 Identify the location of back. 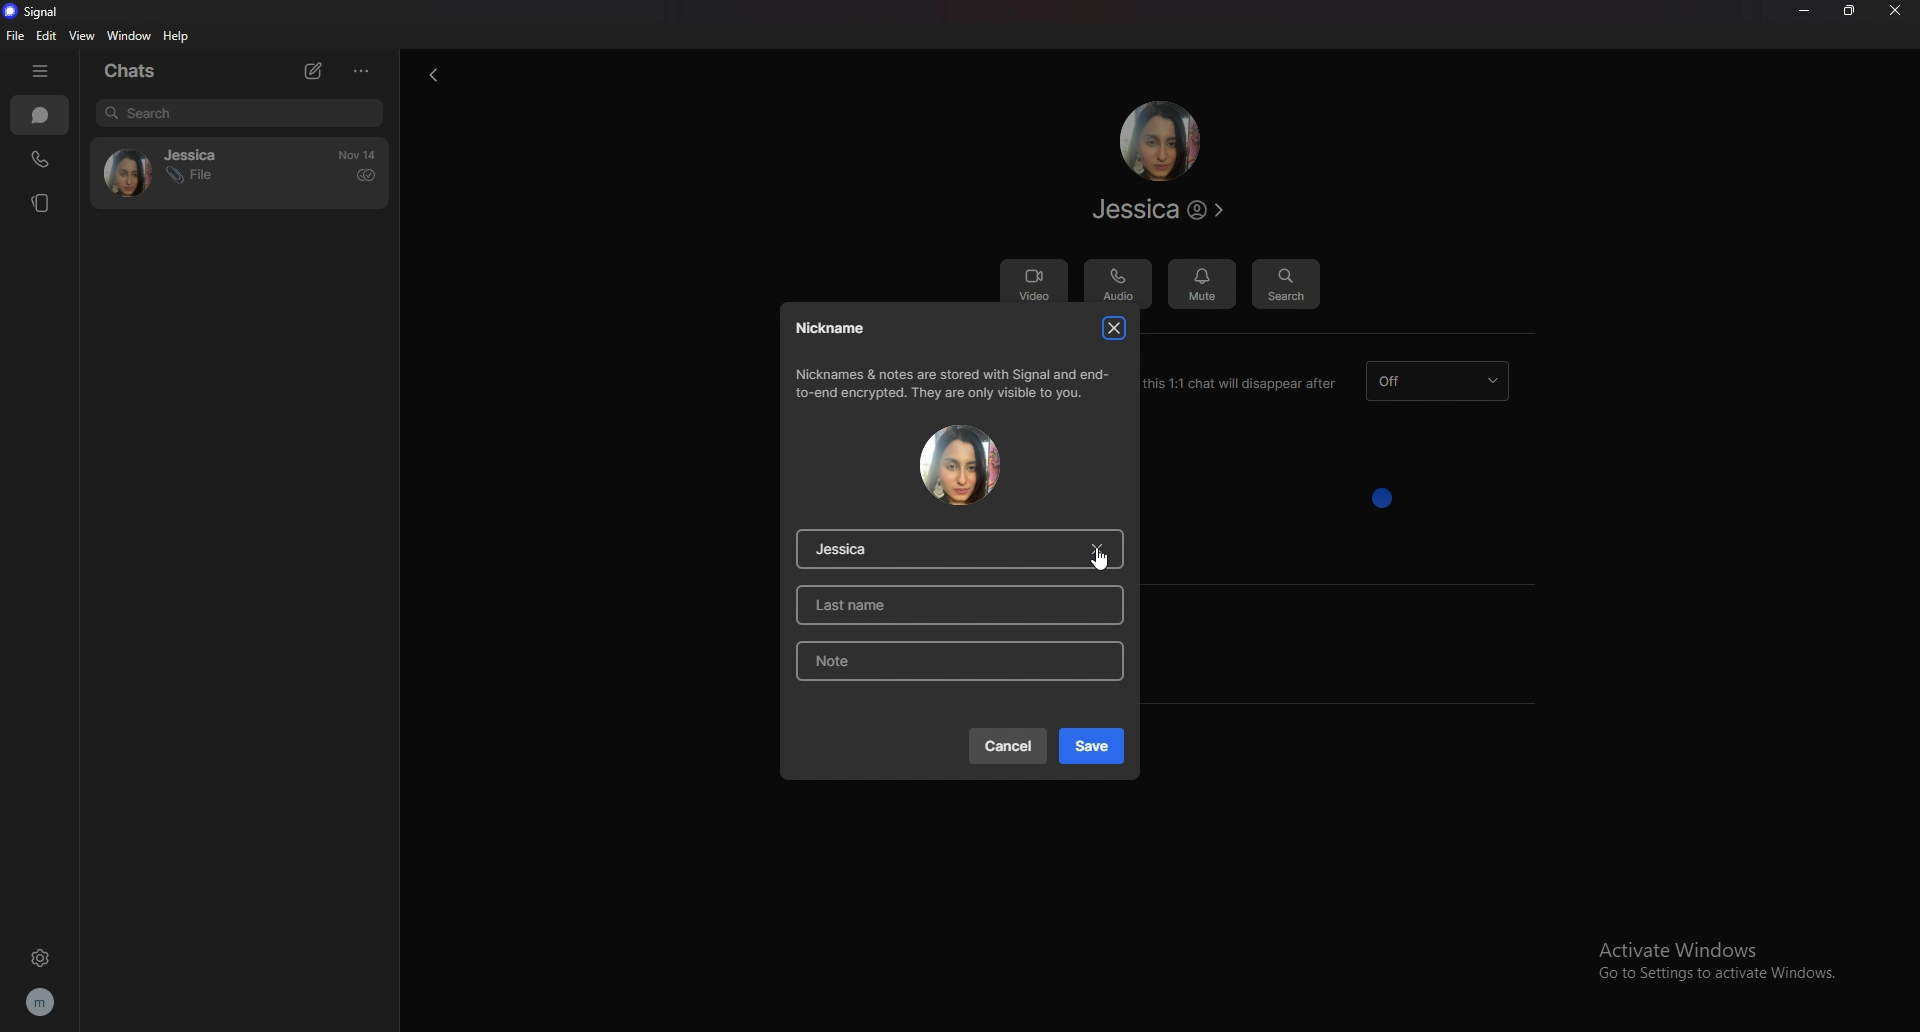
(433, 74).